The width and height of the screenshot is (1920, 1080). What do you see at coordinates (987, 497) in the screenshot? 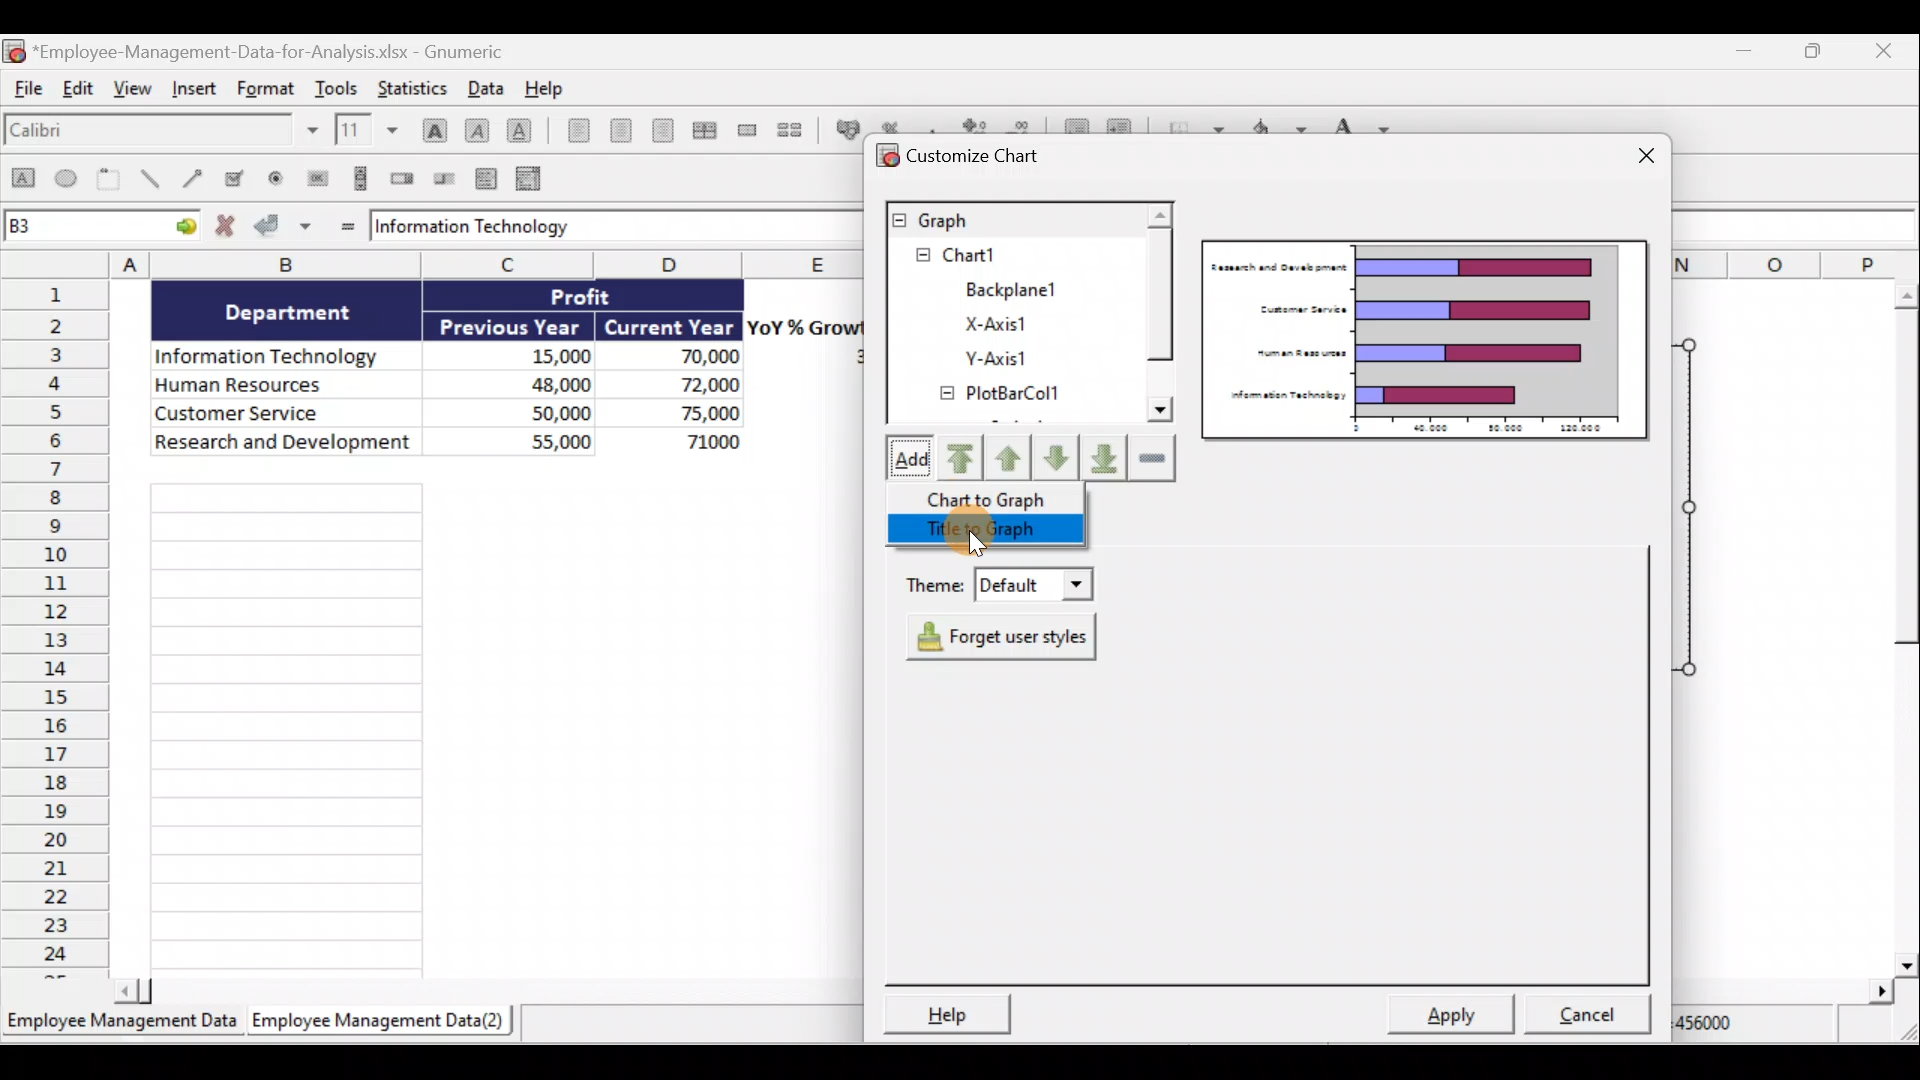
I see `Chart to graph` at bounding box center [987, 497].